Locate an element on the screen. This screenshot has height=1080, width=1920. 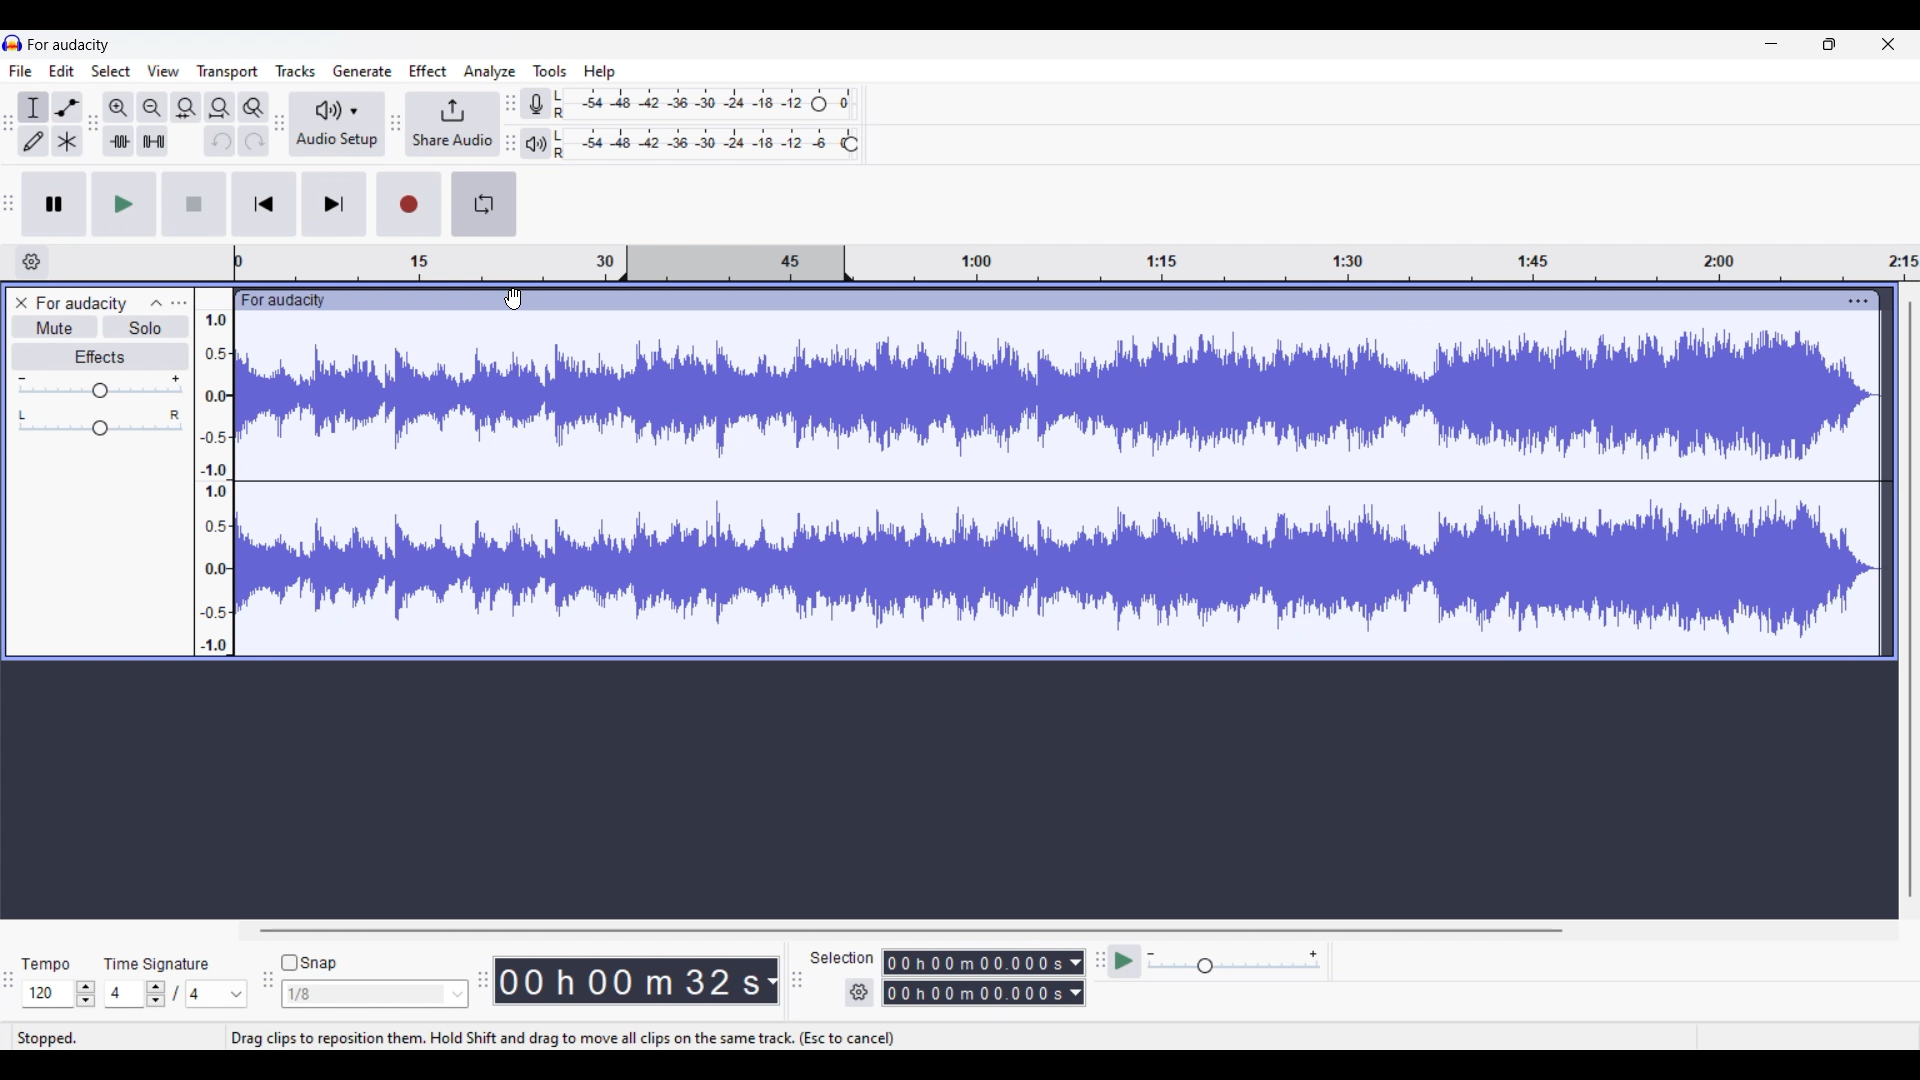
Project name - For audacity is located at coordinates (82, 303).